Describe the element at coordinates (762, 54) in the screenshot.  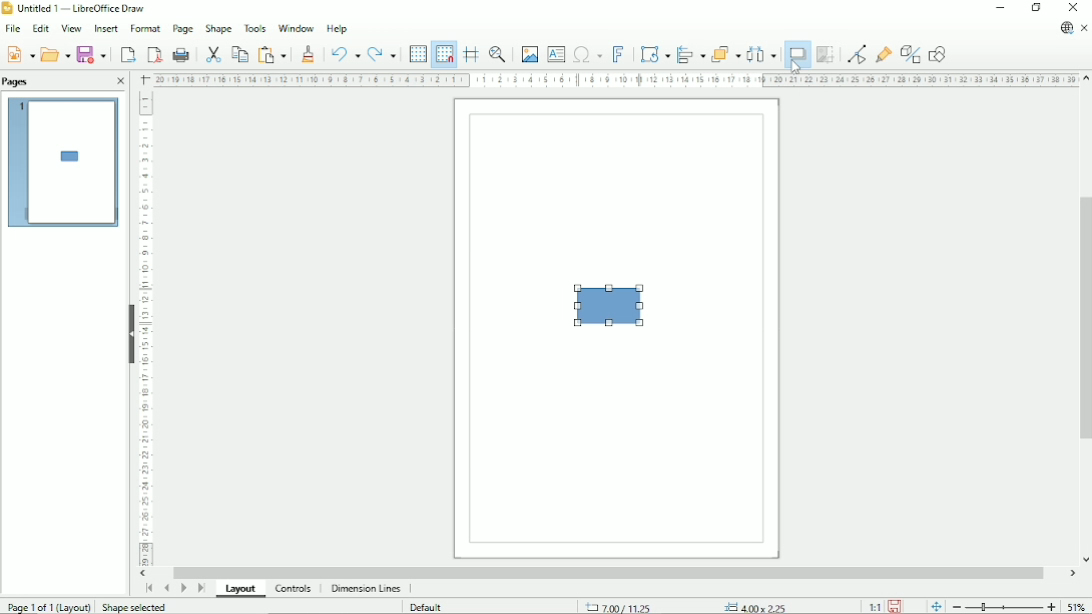
I see `Select at least three objects to distribute` at that location.